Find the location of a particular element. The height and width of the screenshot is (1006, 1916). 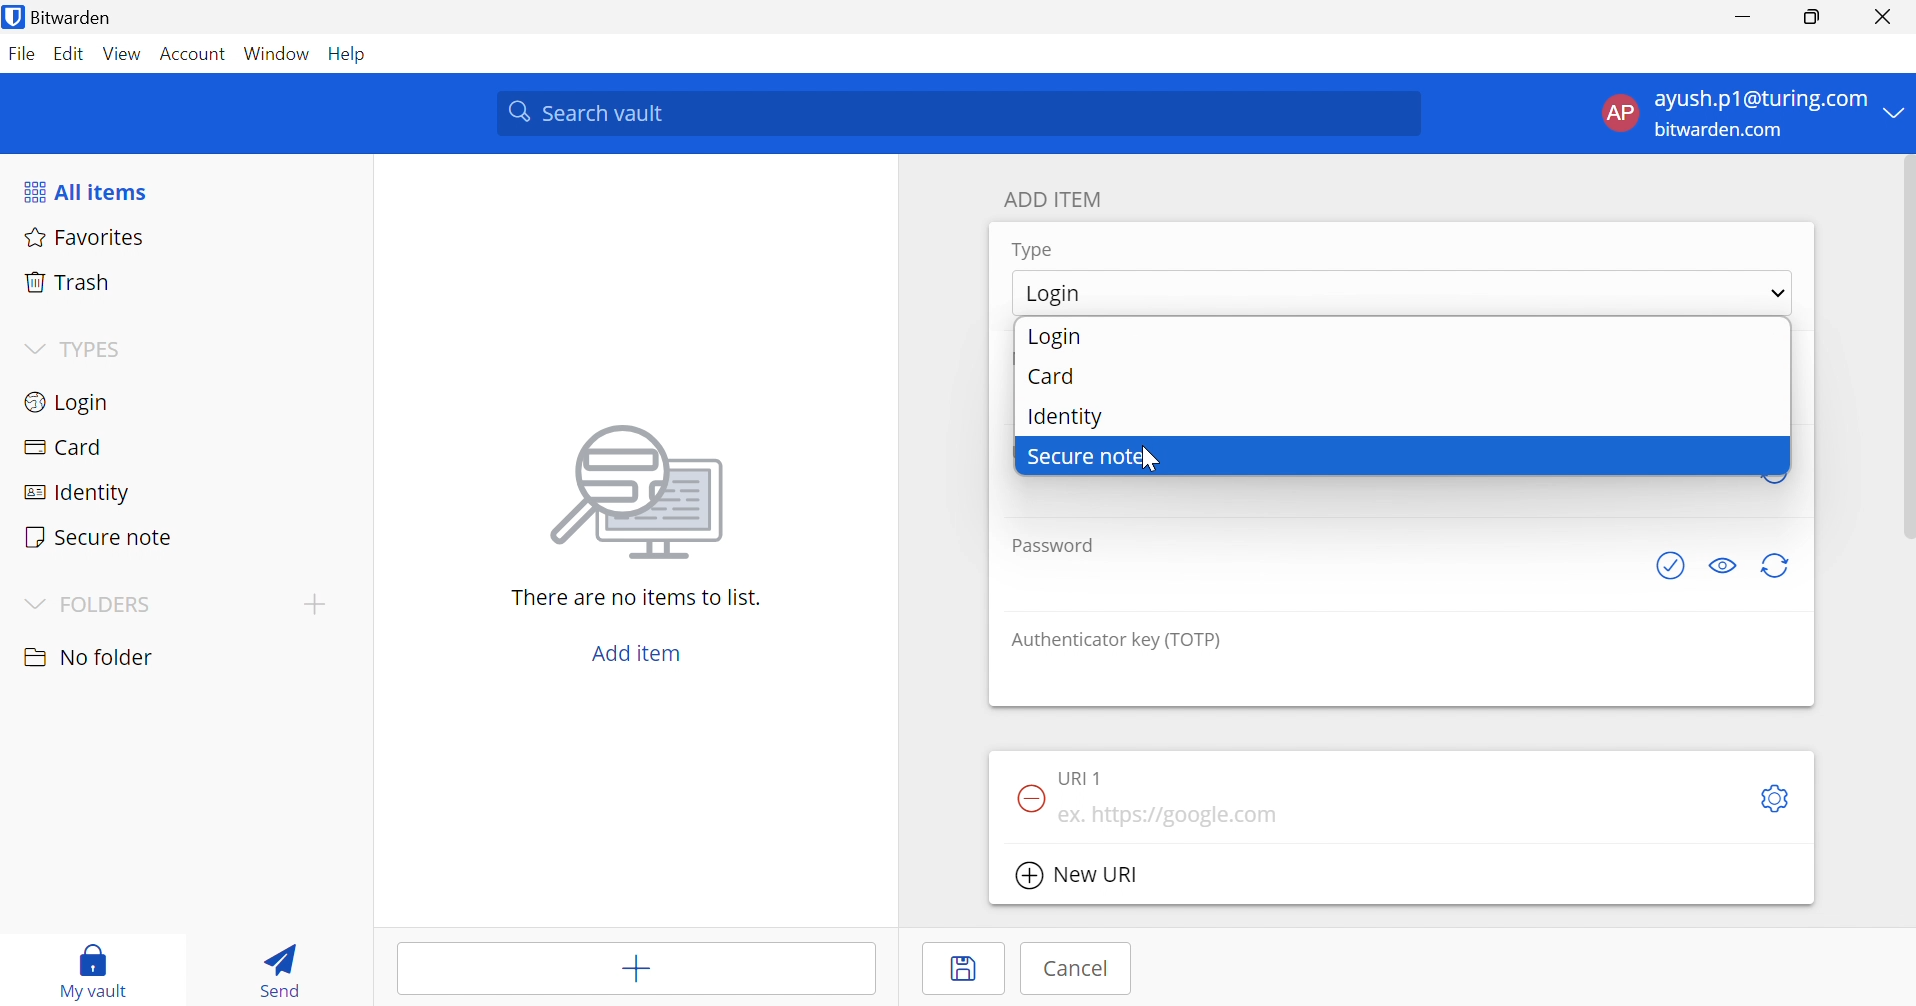

TYPES is located at coordinates (96, 351).